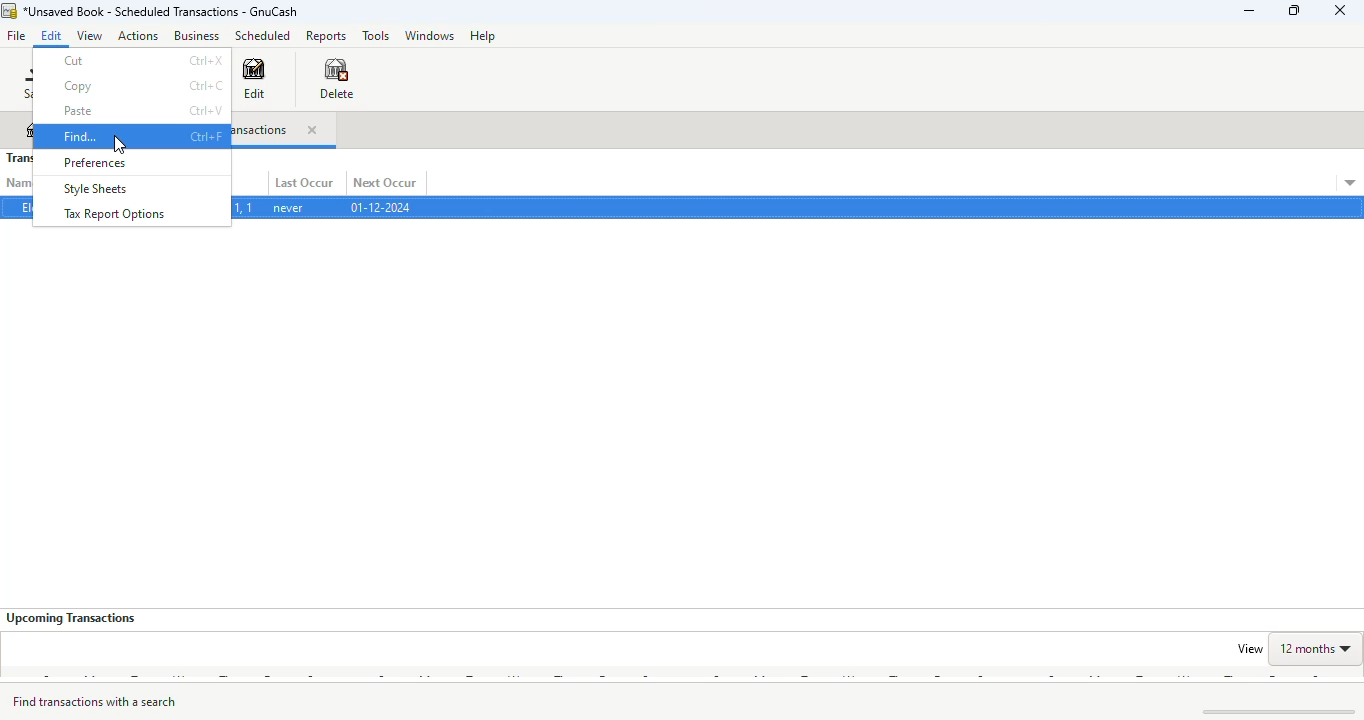 The image size is (1364, 720). What do you see at coordinates (18, 158) in the screenshot?
I see `transactions` at bounding box center [18, 158].